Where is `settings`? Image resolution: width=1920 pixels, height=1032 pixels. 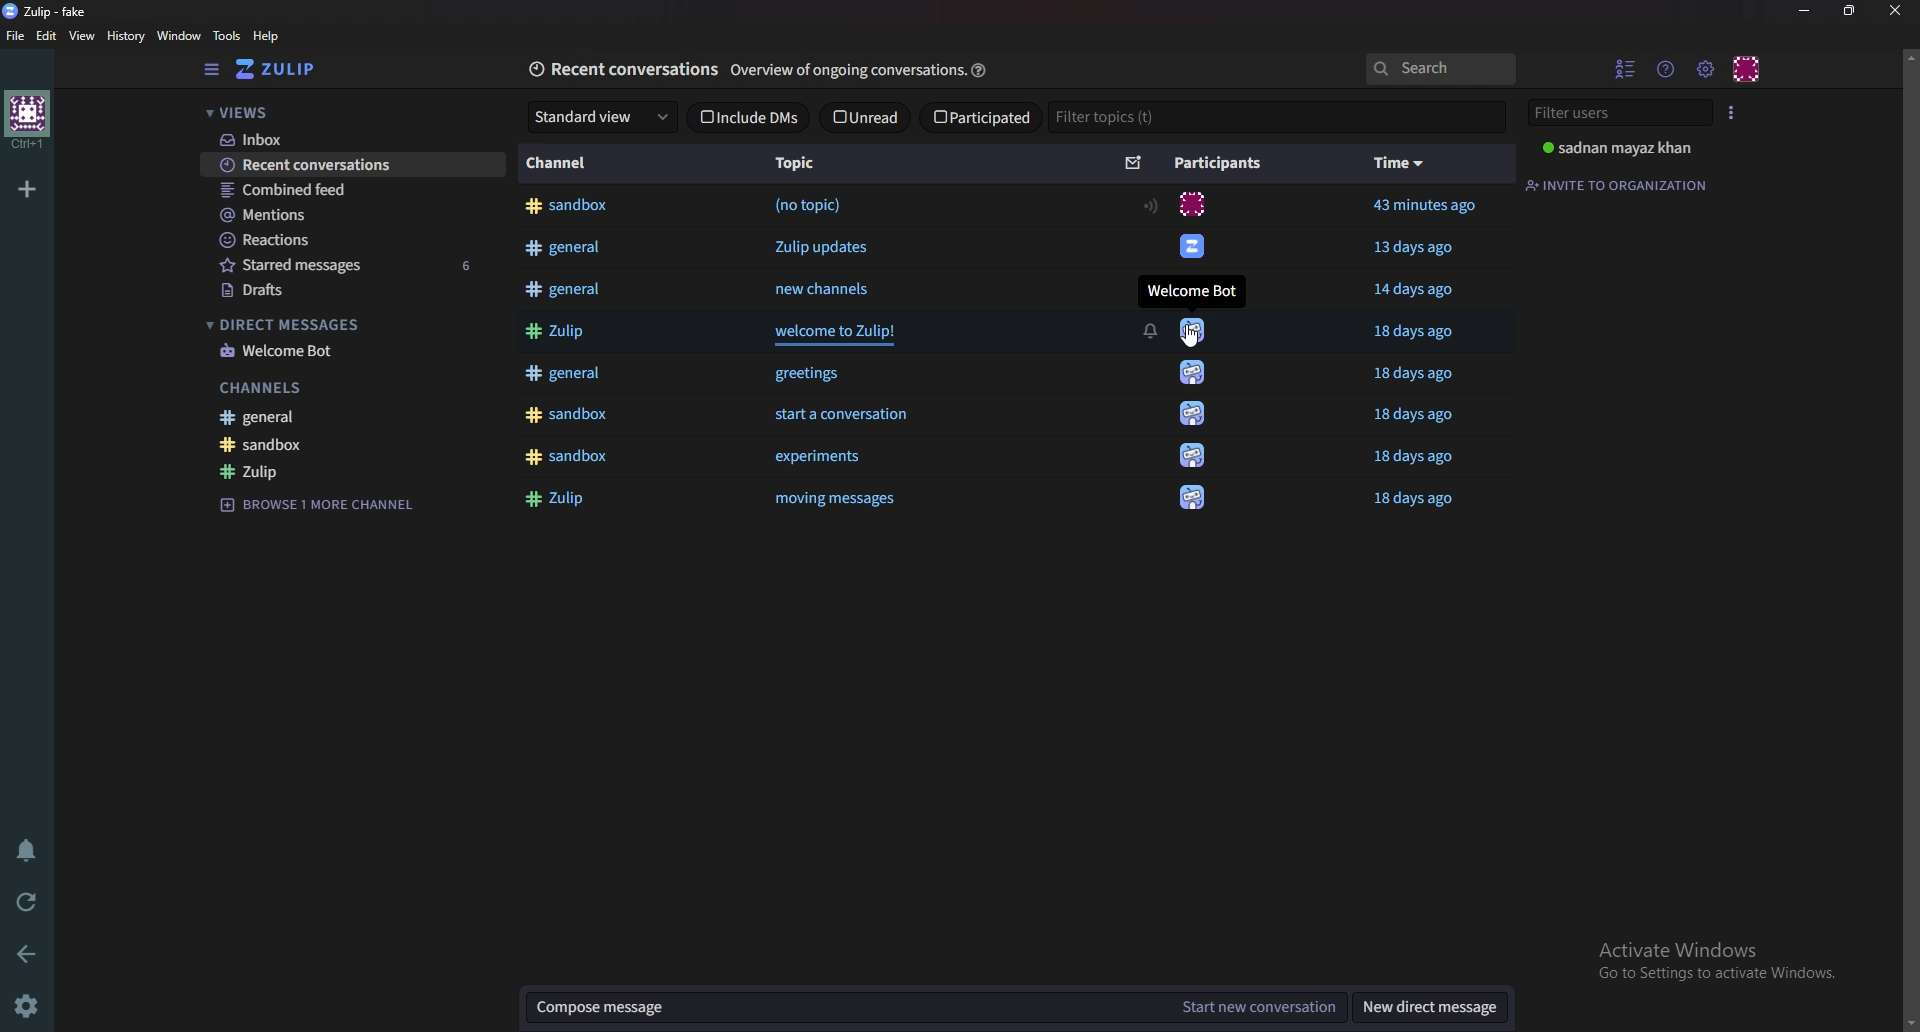
settings is located at coordinates (24, 1005).